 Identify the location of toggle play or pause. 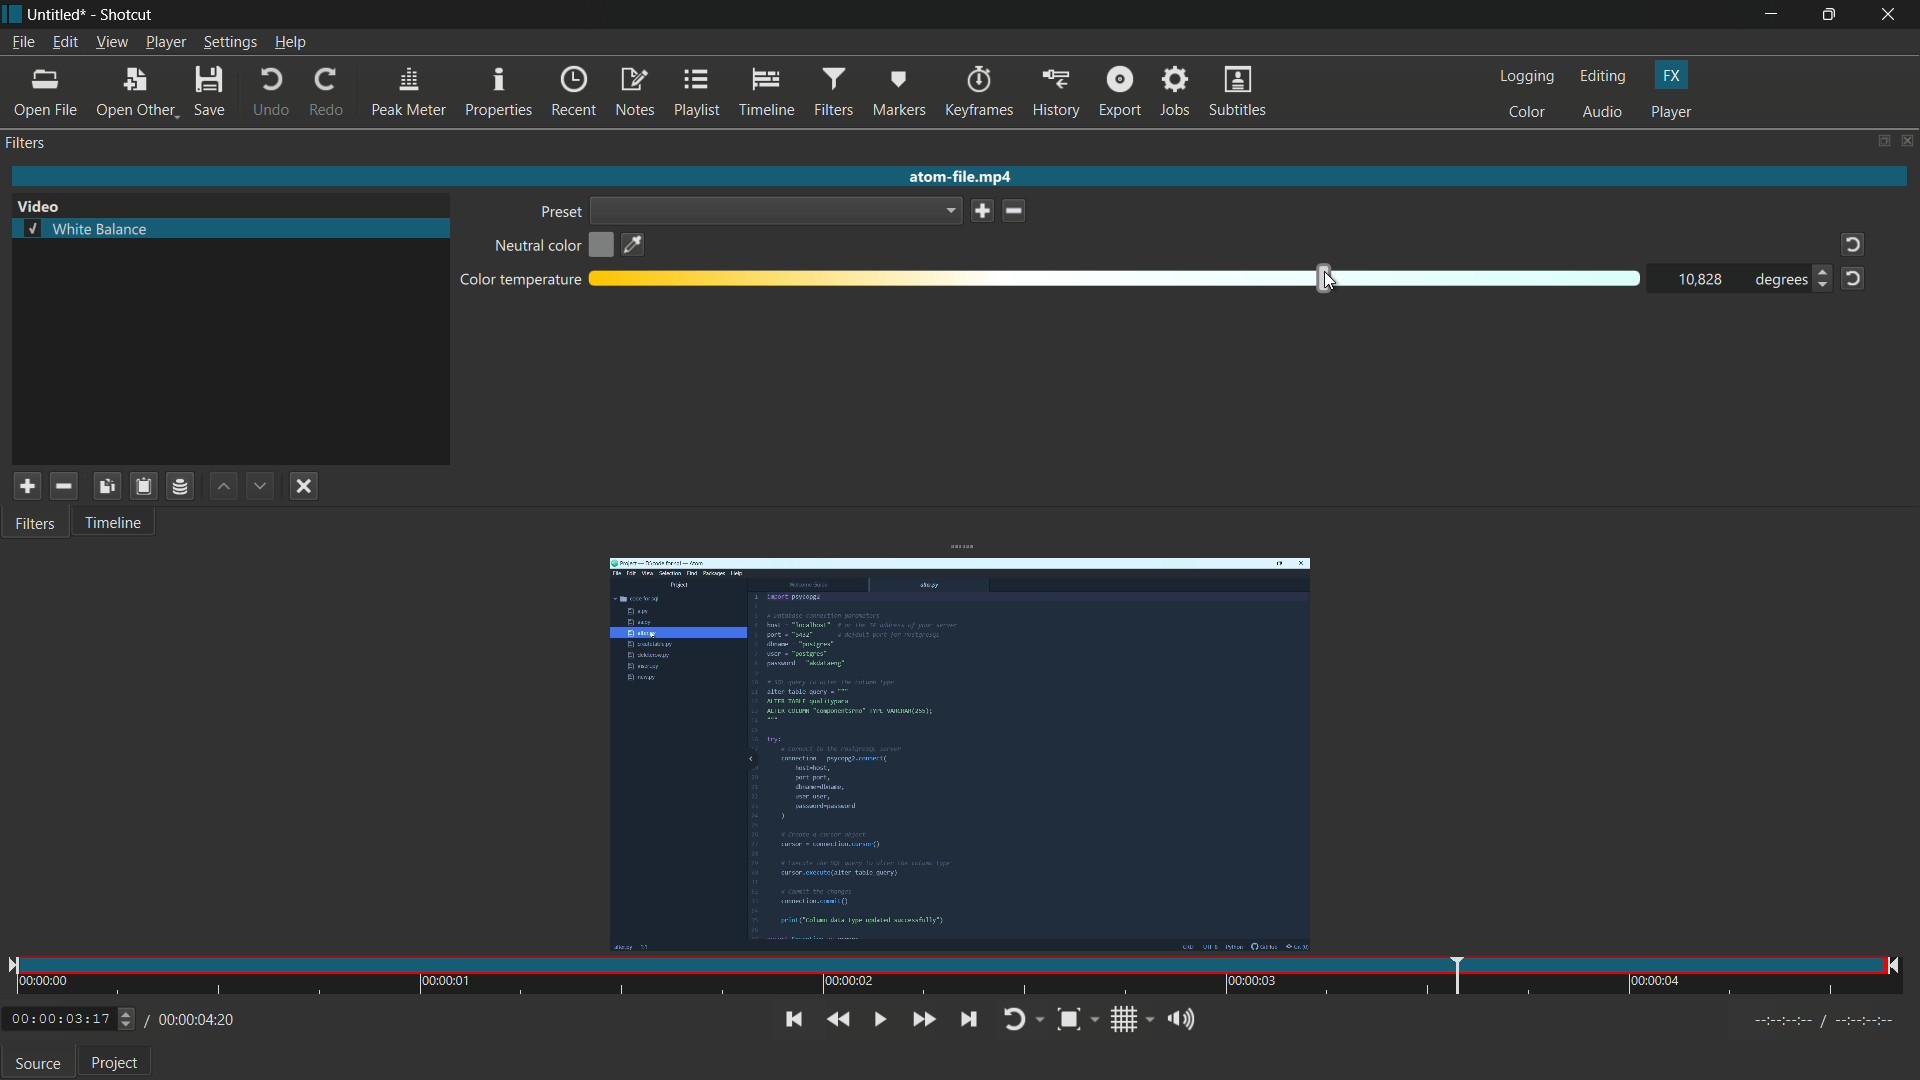
(877, 1020).